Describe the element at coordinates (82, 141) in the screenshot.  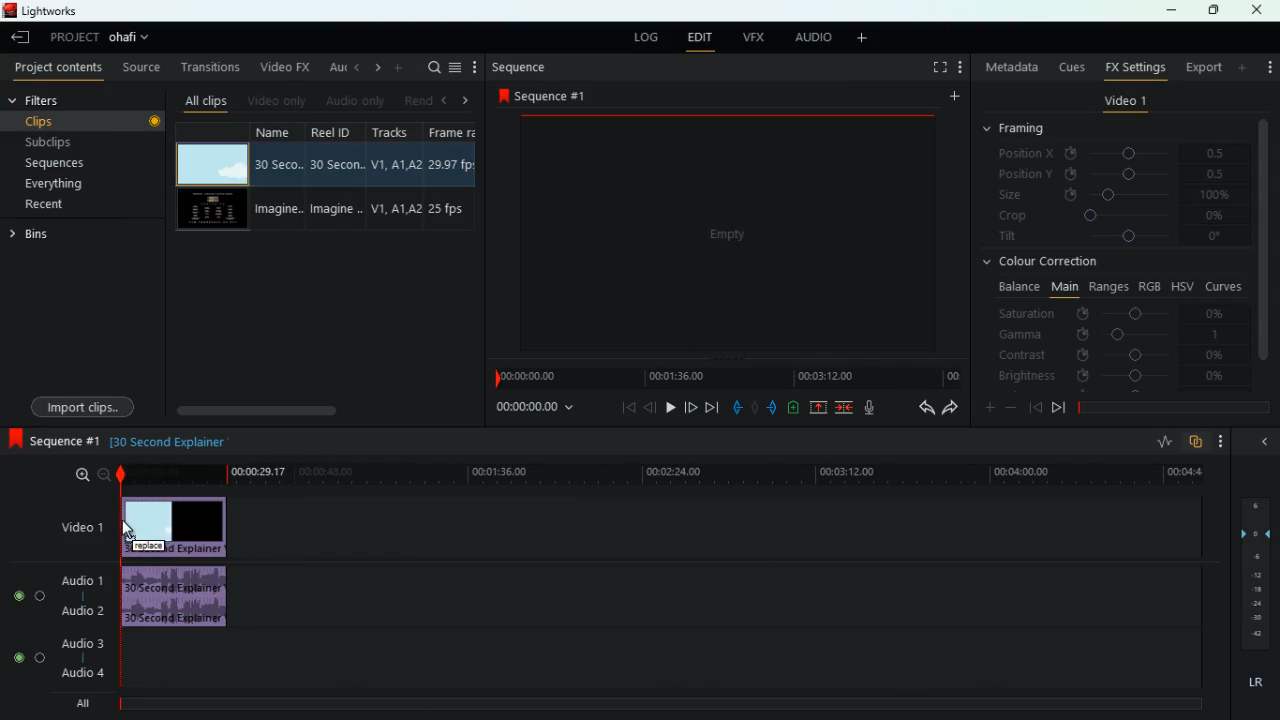
I see `subclips` at that location.